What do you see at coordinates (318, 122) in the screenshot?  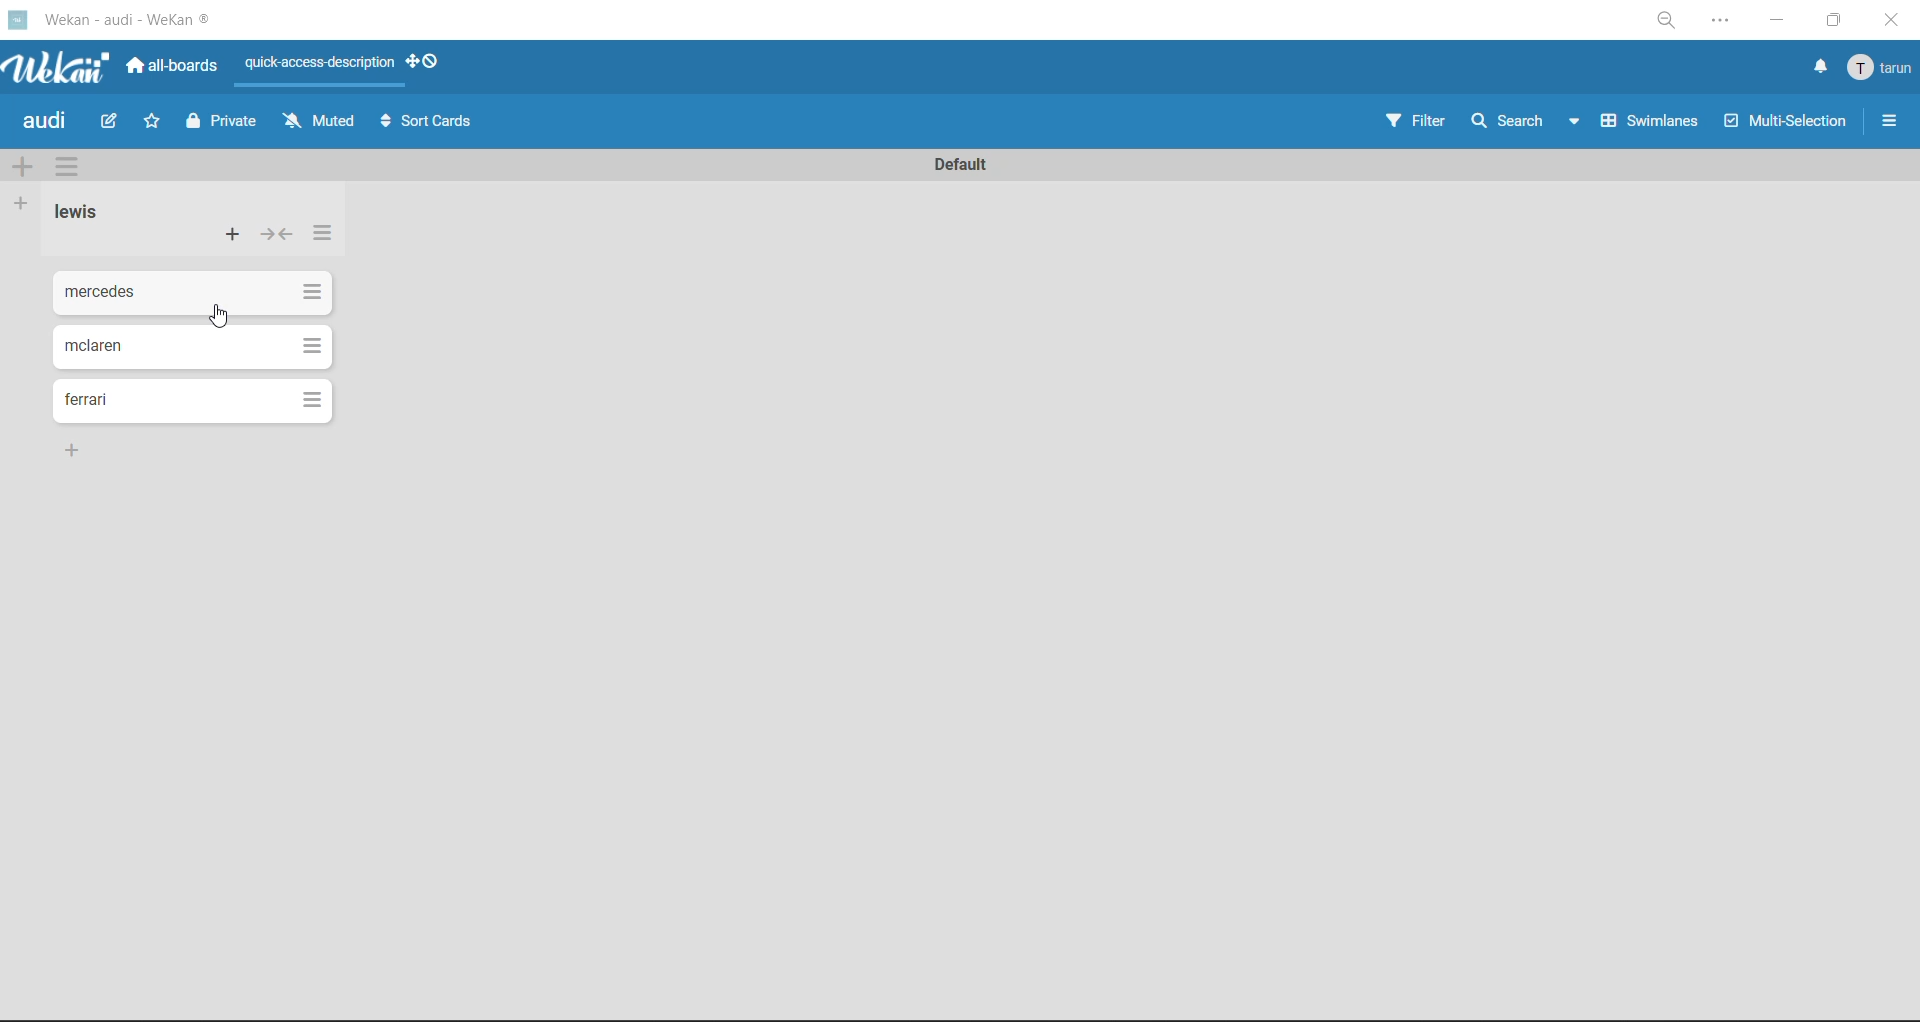 I see `muted` at bounding box center [318, 122].